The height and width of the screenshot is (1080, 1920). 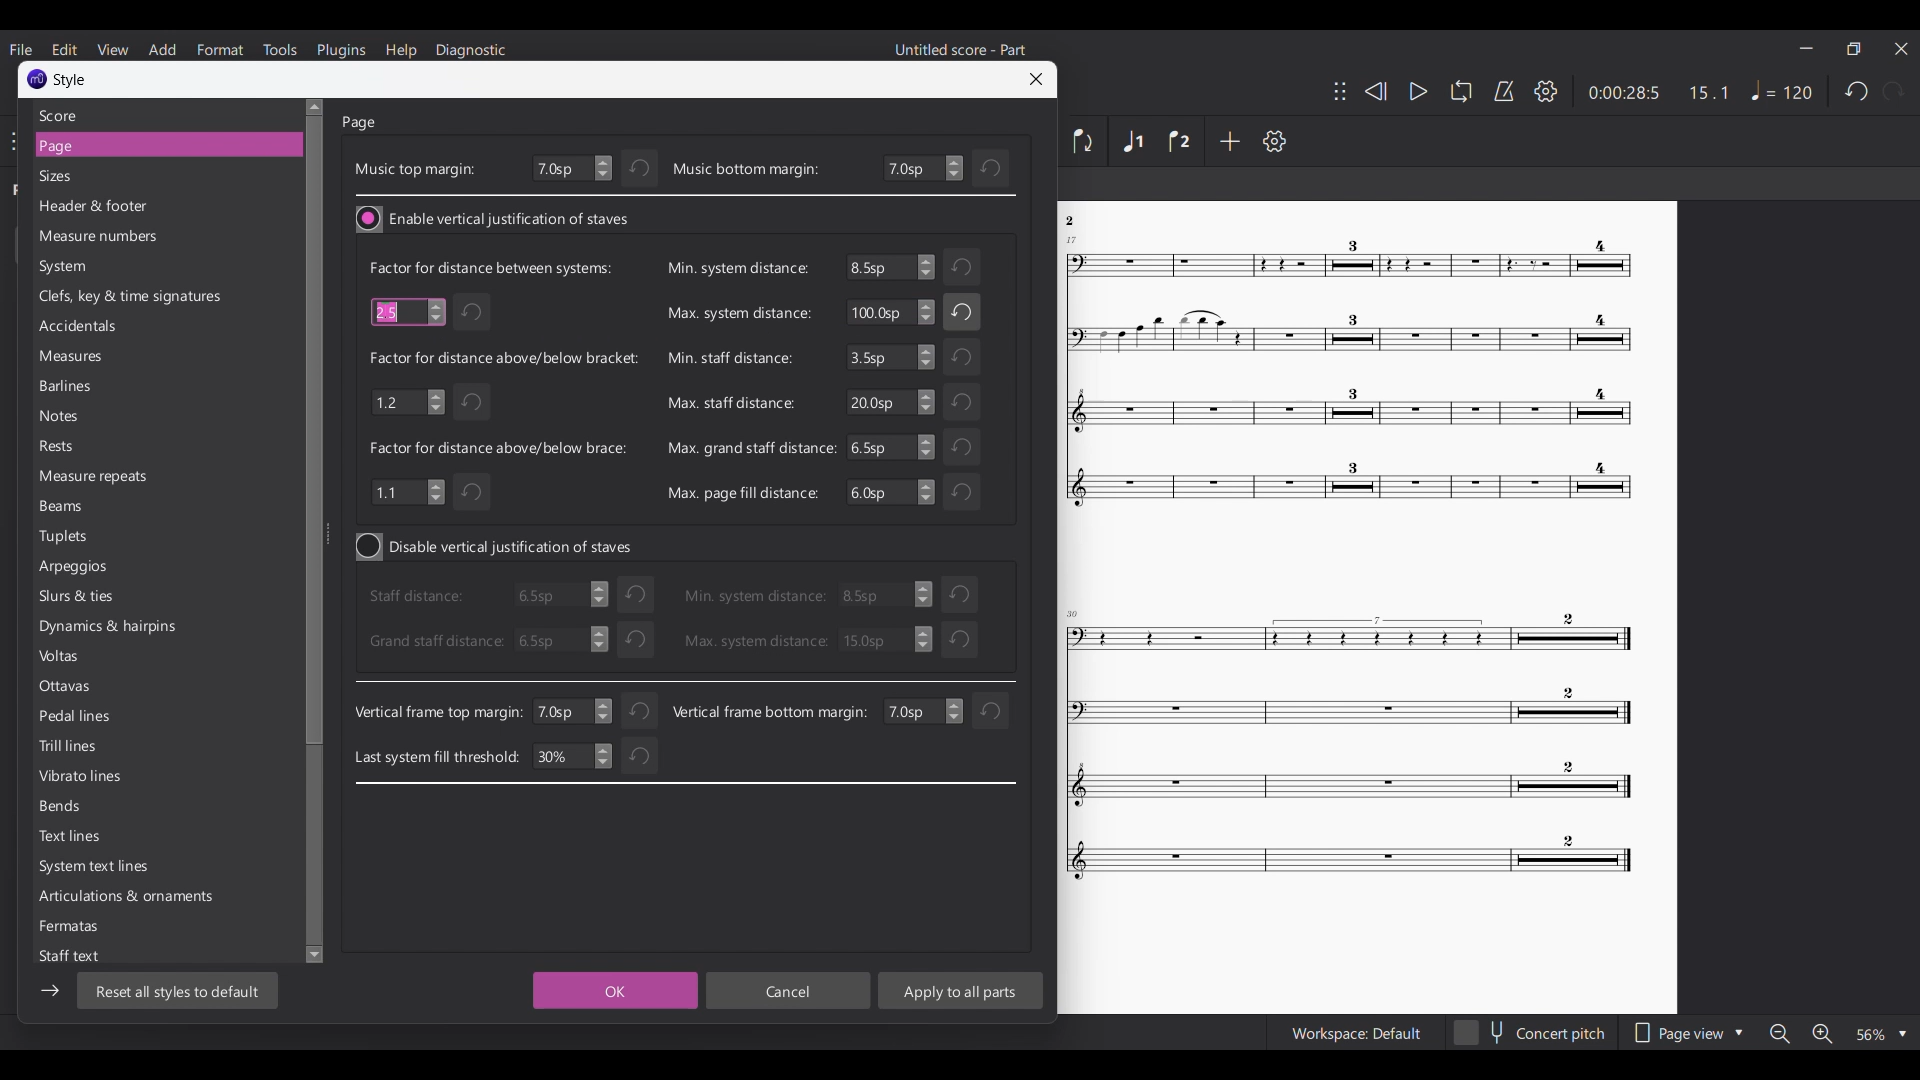 I want to click on Cancel, so click(x=789, y=991).